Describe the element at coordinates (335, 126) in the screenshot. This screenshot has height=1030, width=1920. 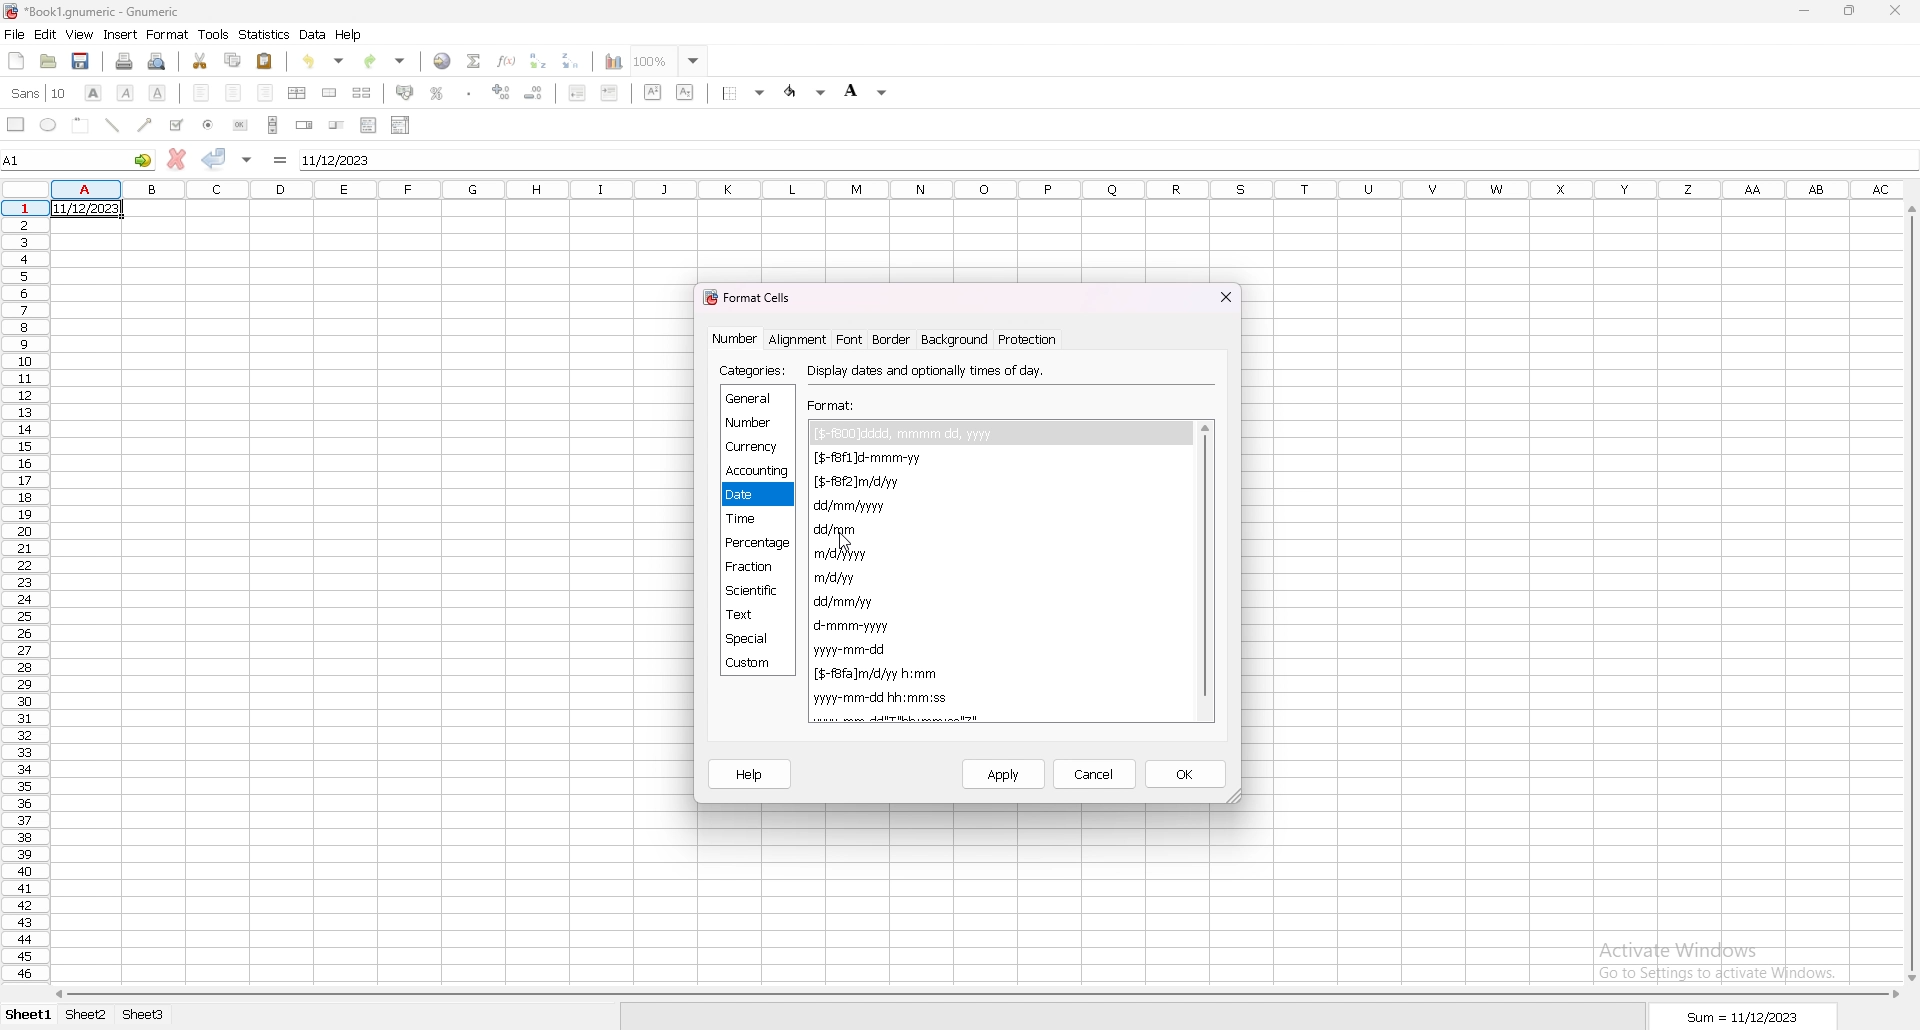
I see `slider` at that location.